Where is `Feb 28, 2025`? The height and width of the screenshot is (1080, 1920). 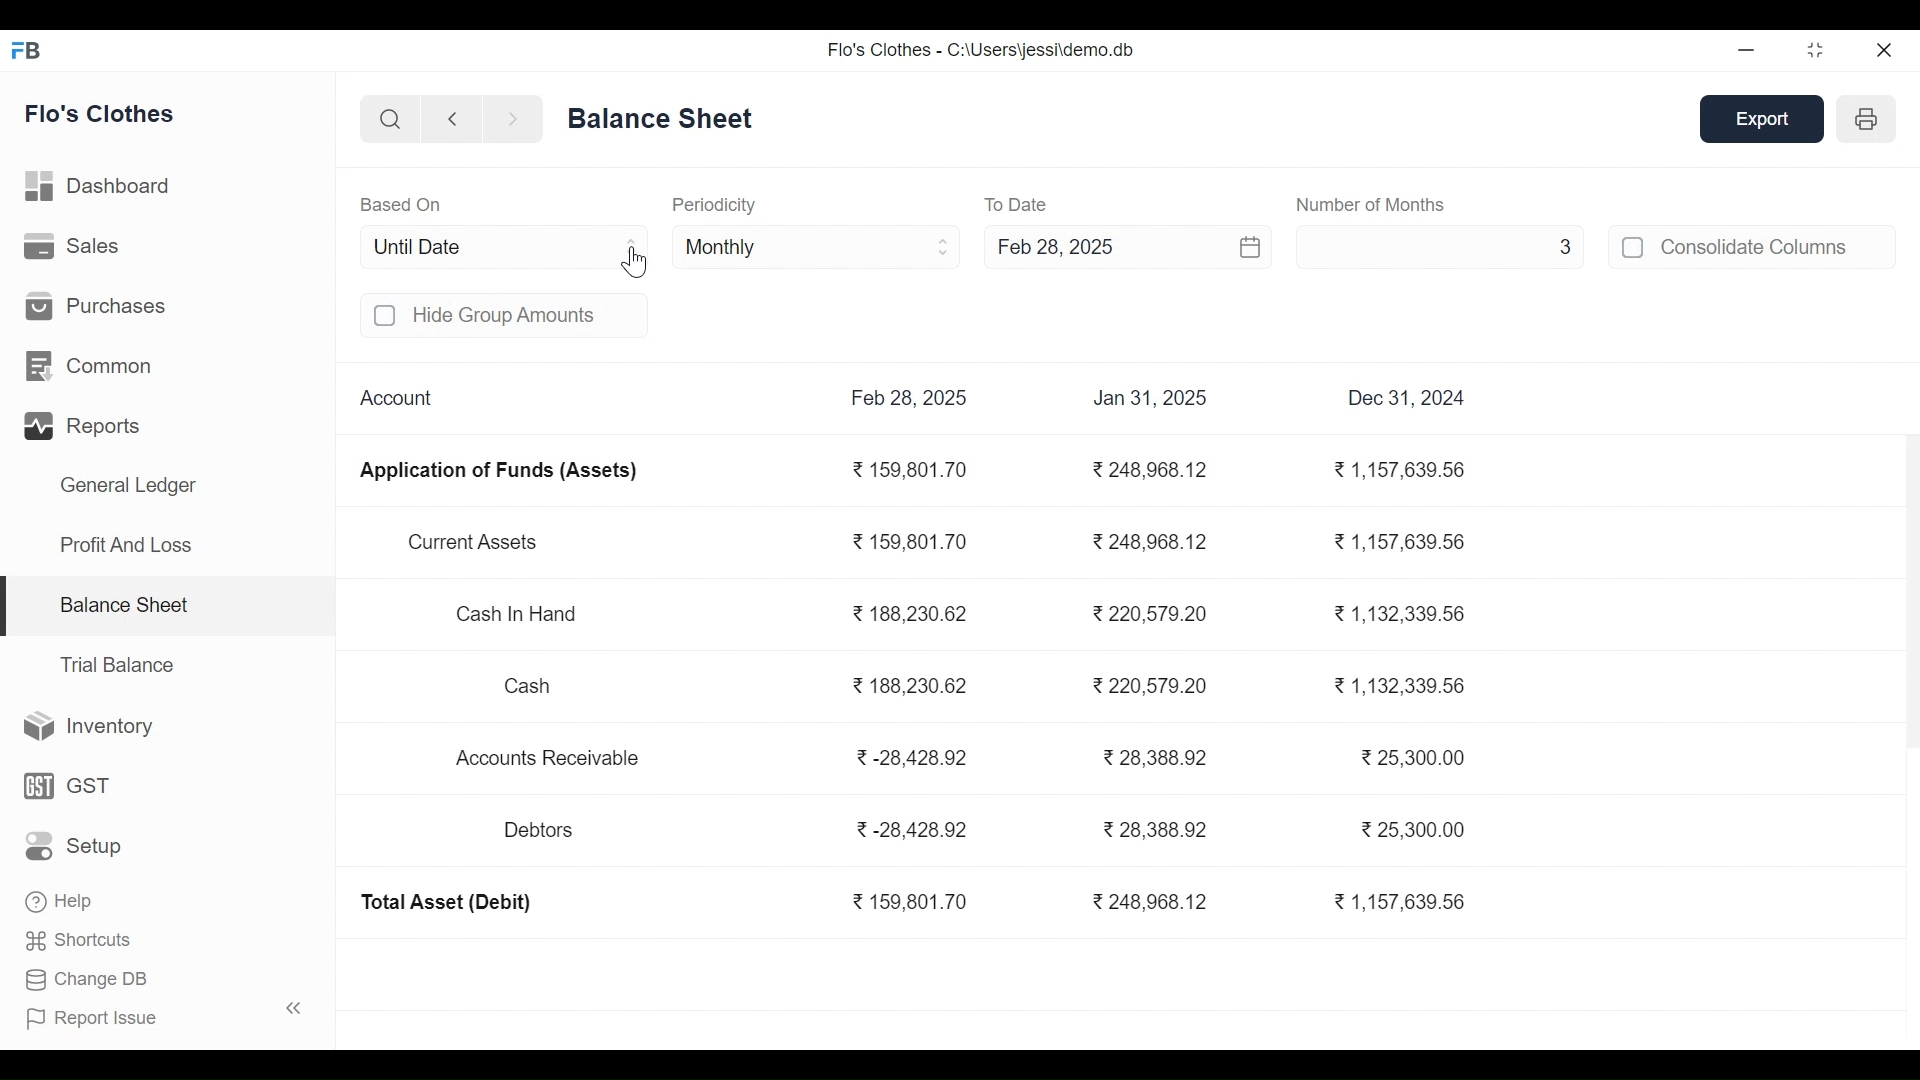 Feb 28, 2025 is located at coordinates (910, 397).